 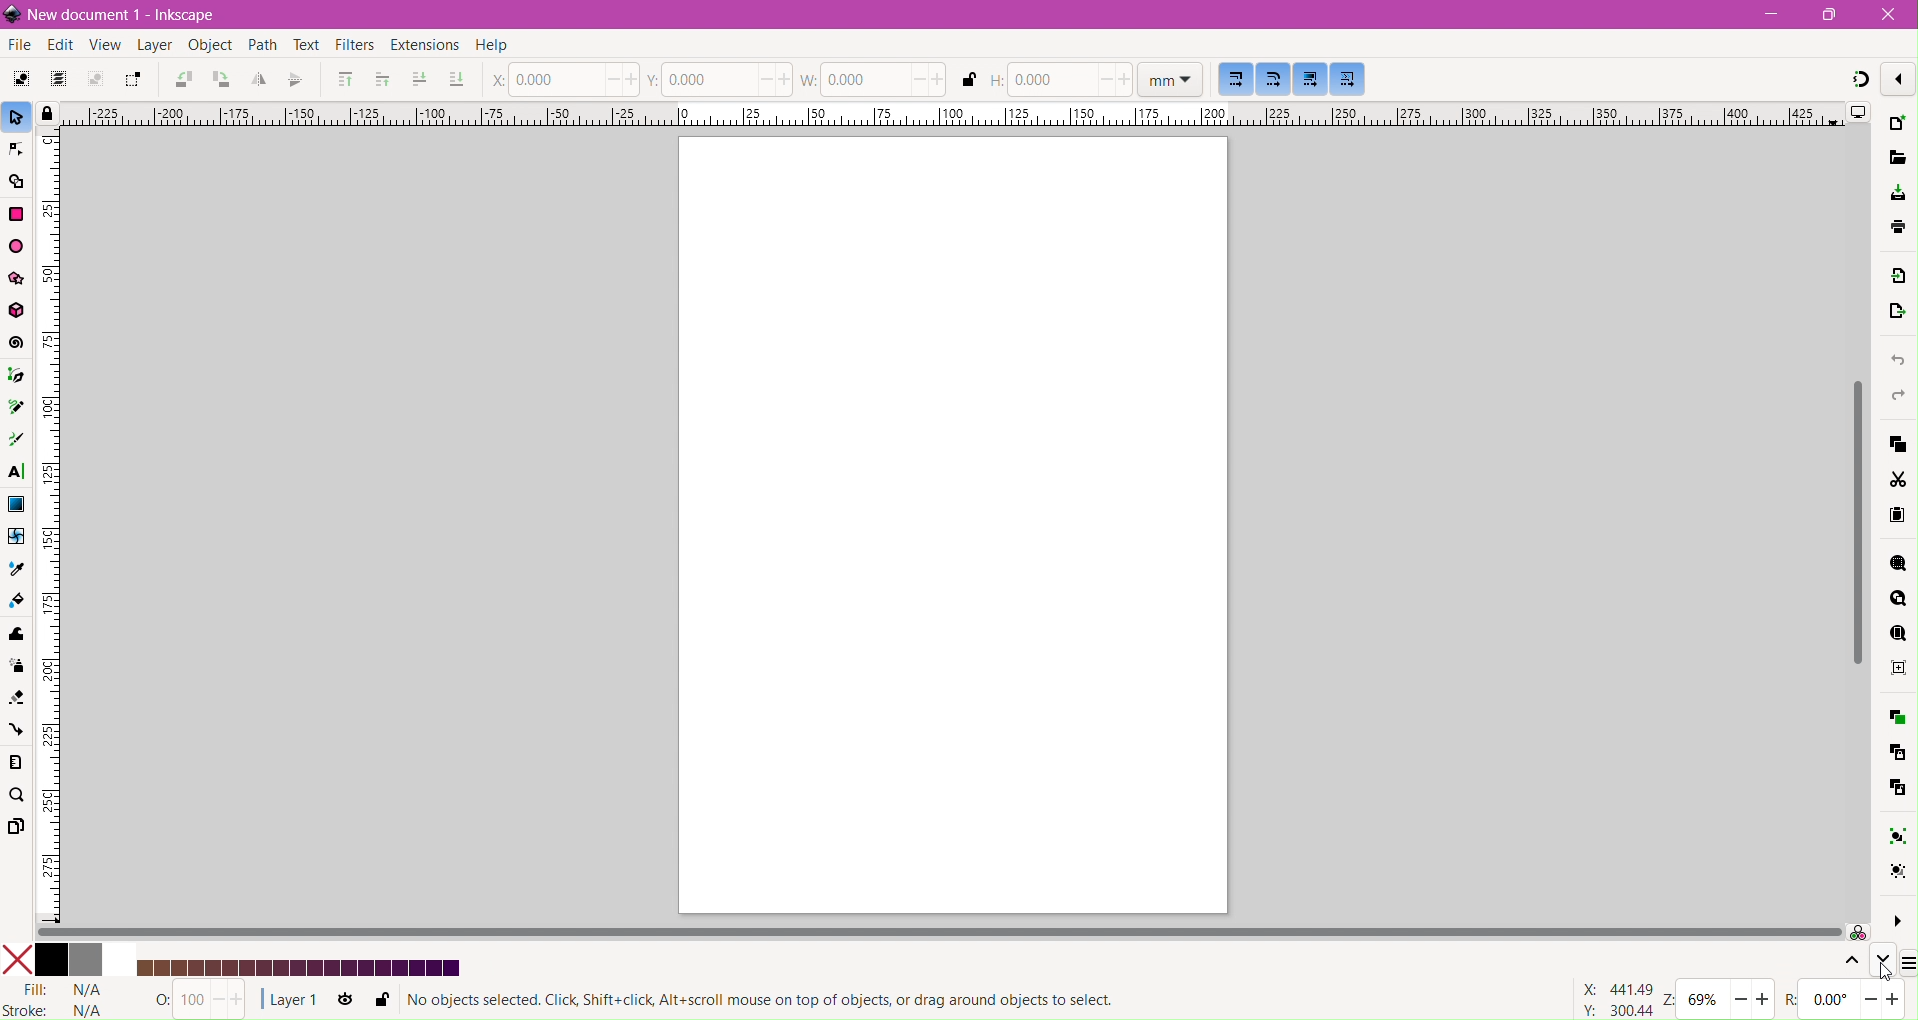 I want to click on Toggle lock of all guides in the document, so click(x=45, y=112).